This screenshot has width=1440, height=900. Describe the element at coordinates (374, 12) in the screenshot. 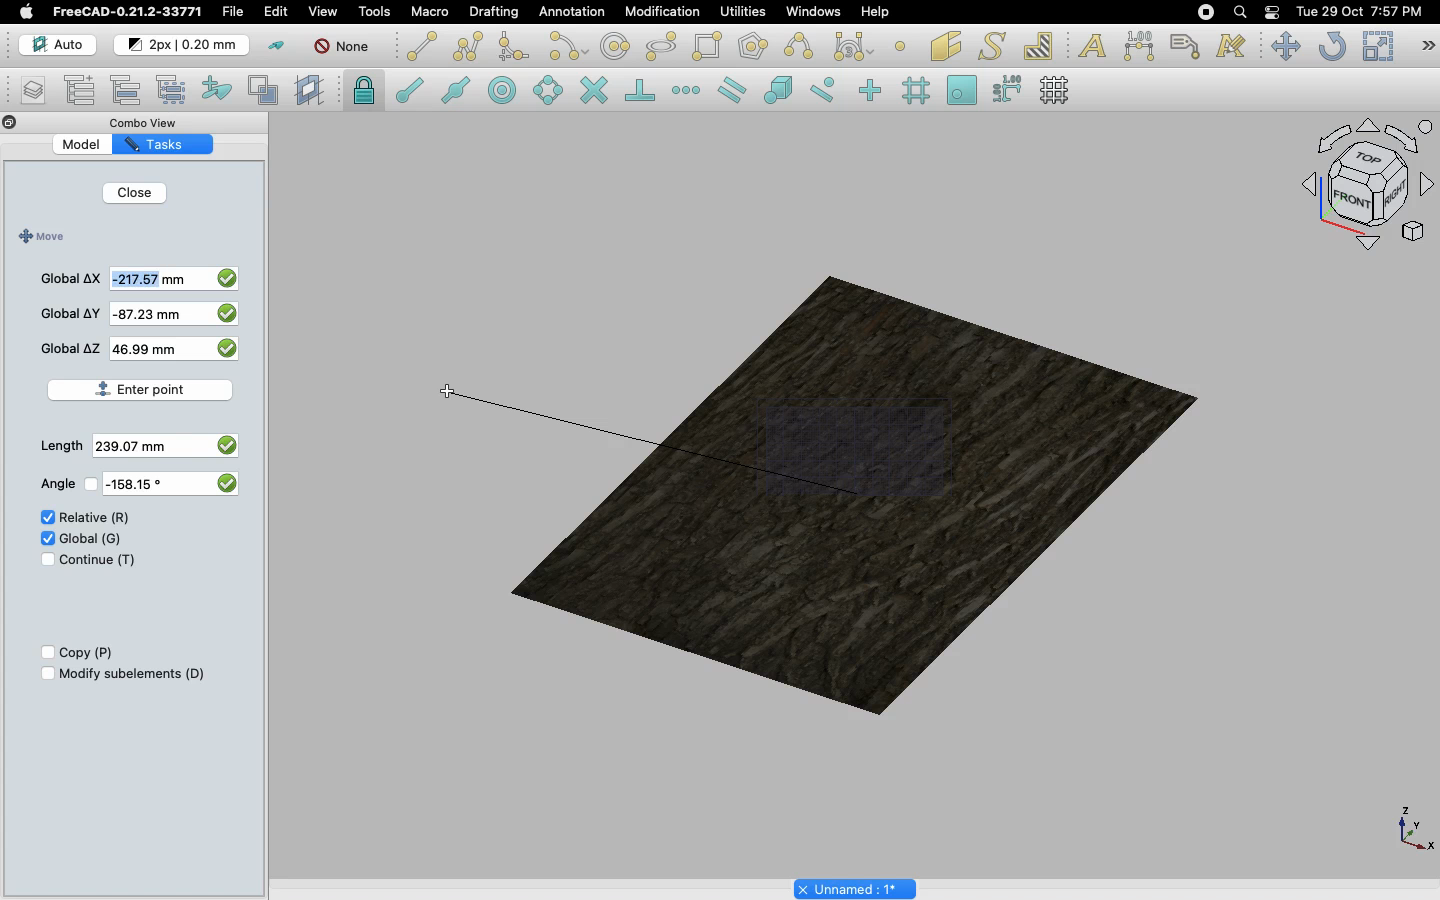

I see `Tools` at that location.